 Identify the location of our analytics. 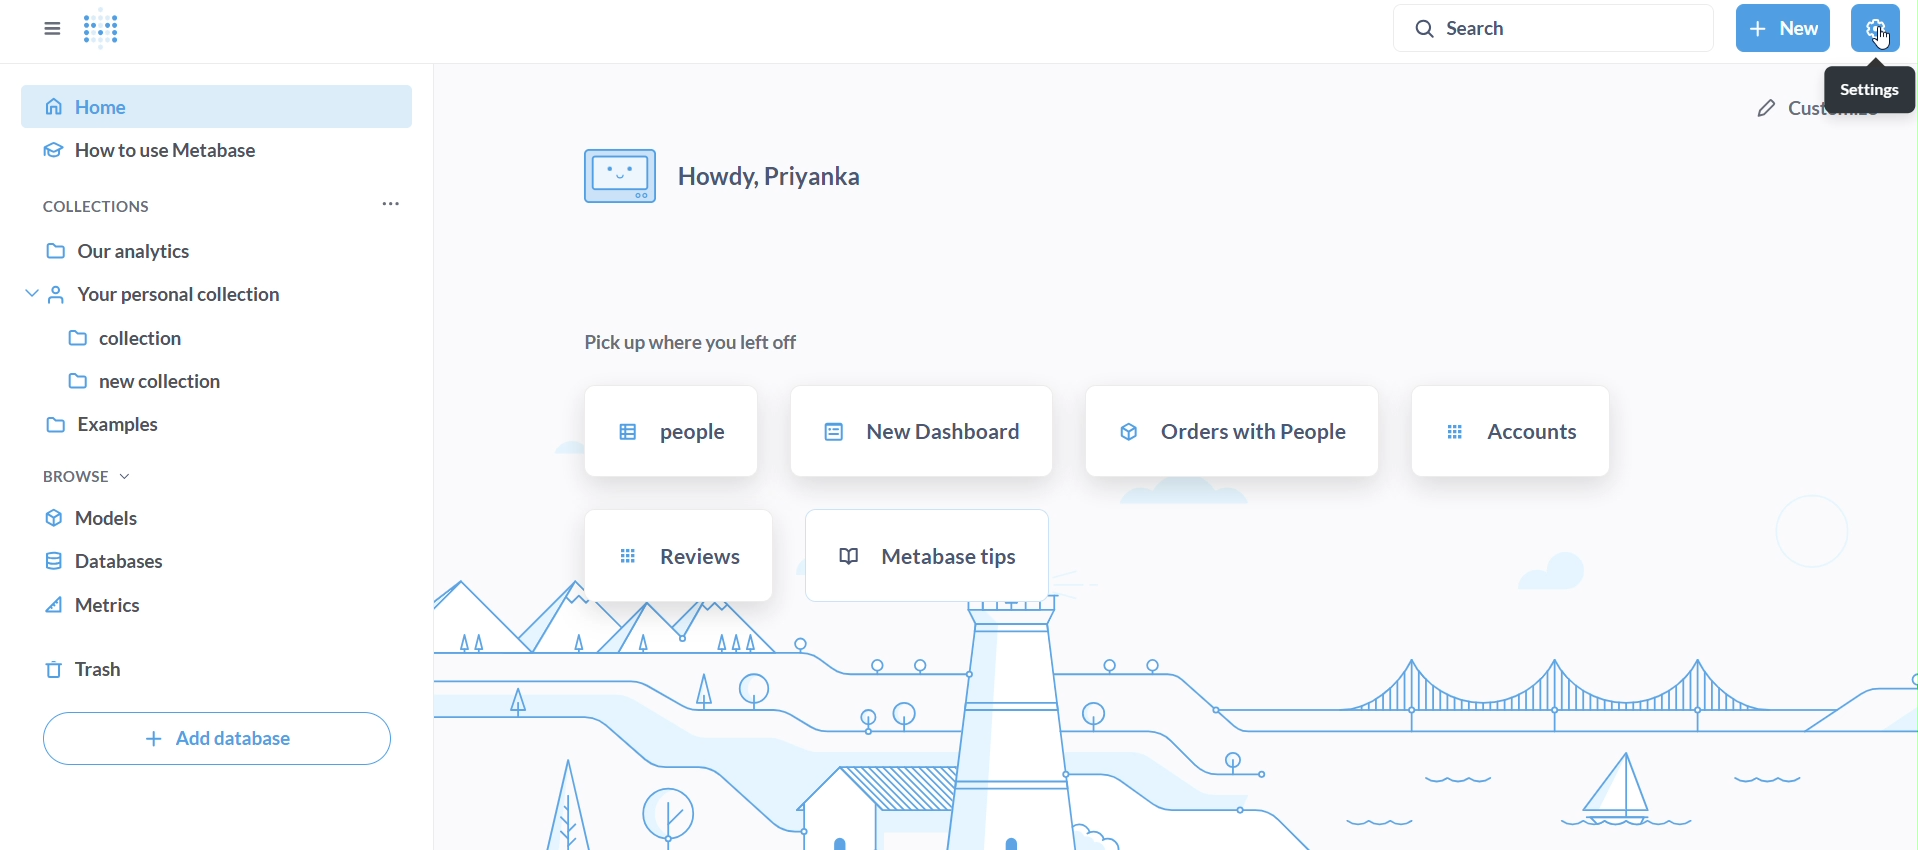
(224, 250).